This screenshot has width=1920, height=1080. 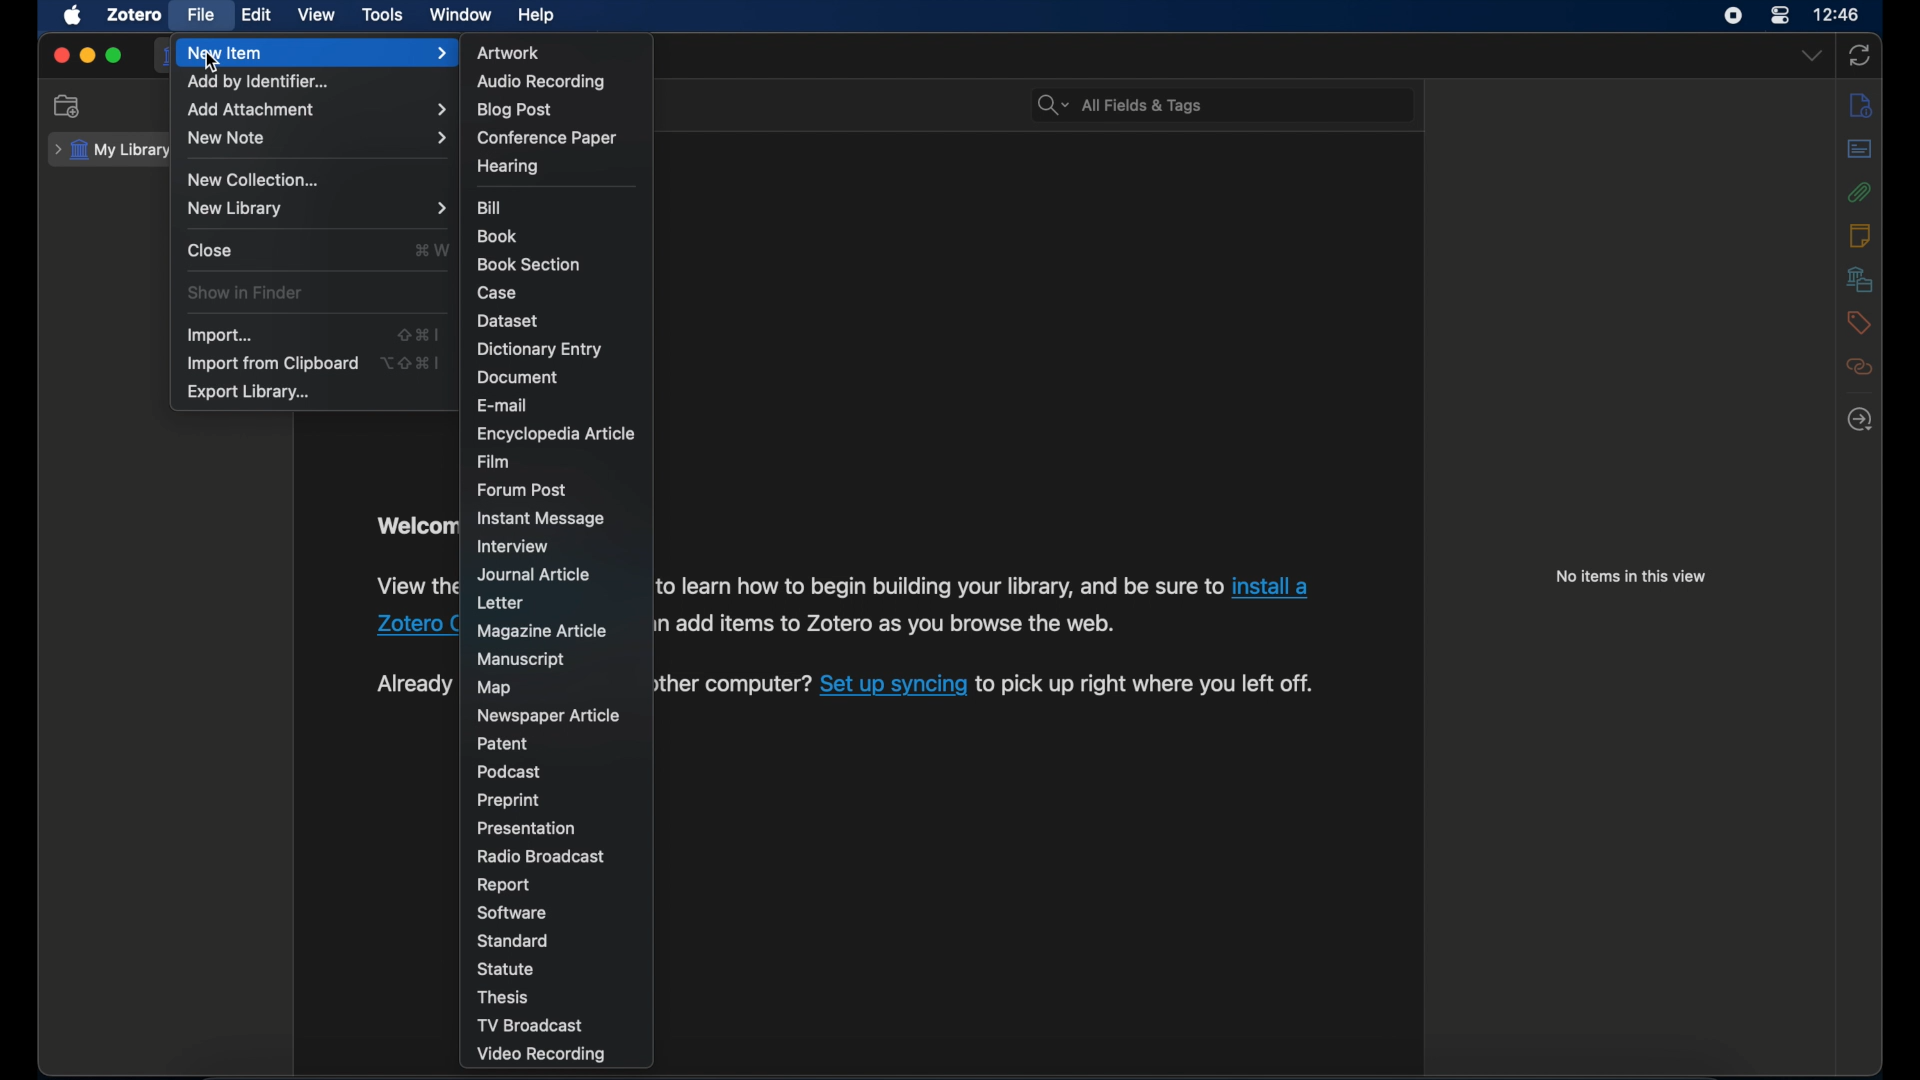 I want to click on my library, so click(x=109, y=150).